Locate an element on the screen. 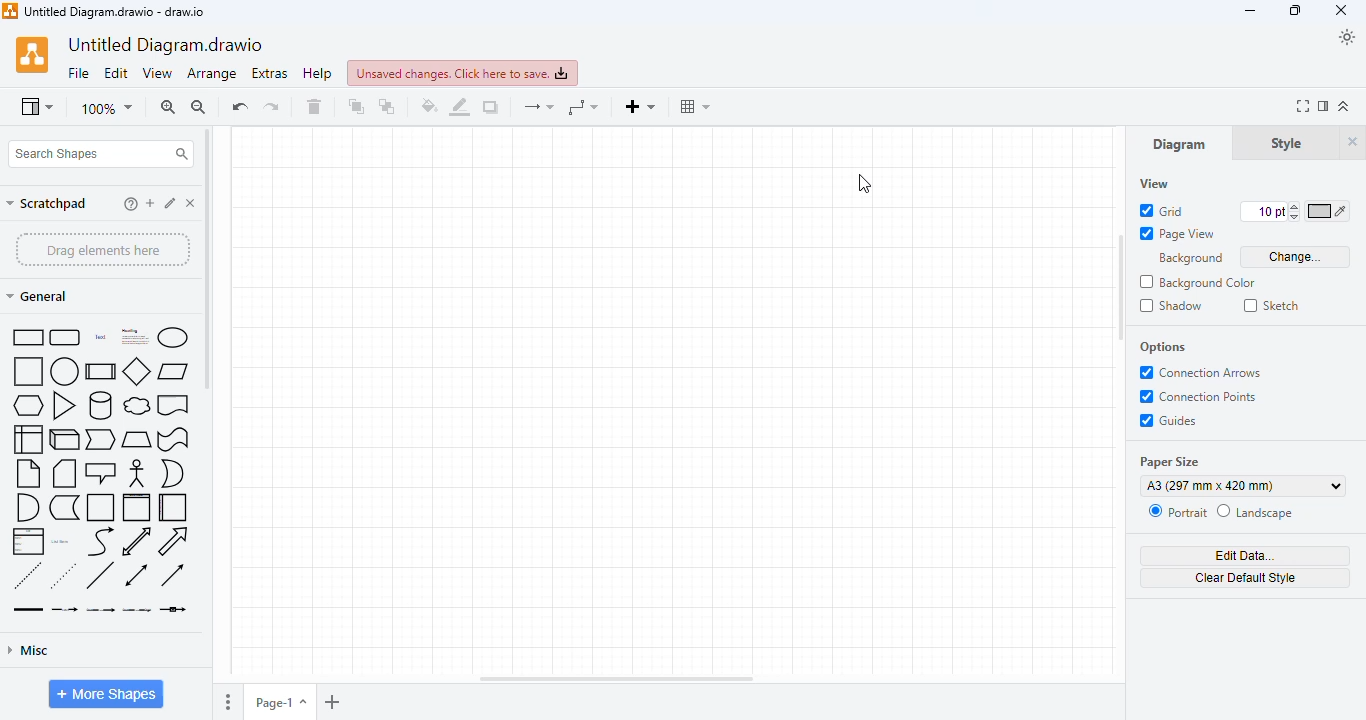 This screenshot has width=1366, height=720. view is located at coordinates (36, 108).